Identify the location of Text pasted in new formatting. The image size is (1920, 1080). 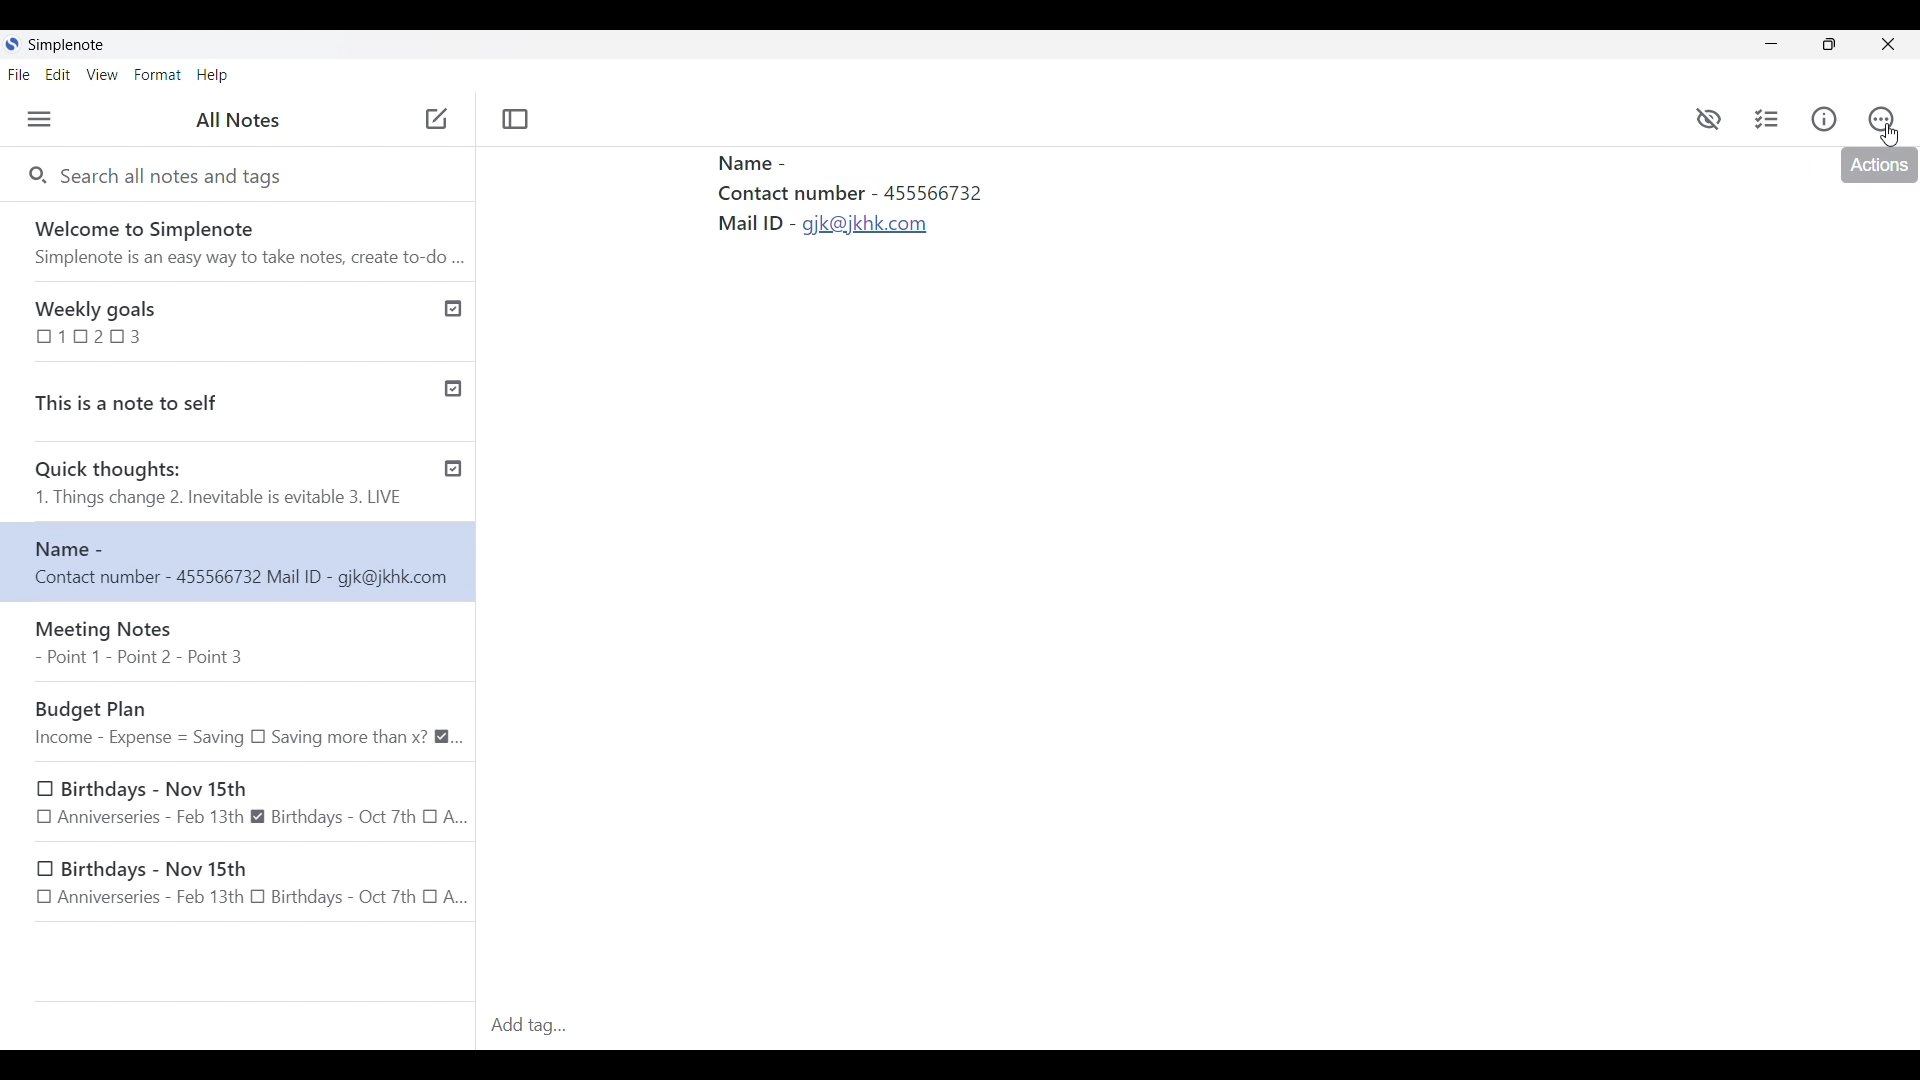
(902, 219).